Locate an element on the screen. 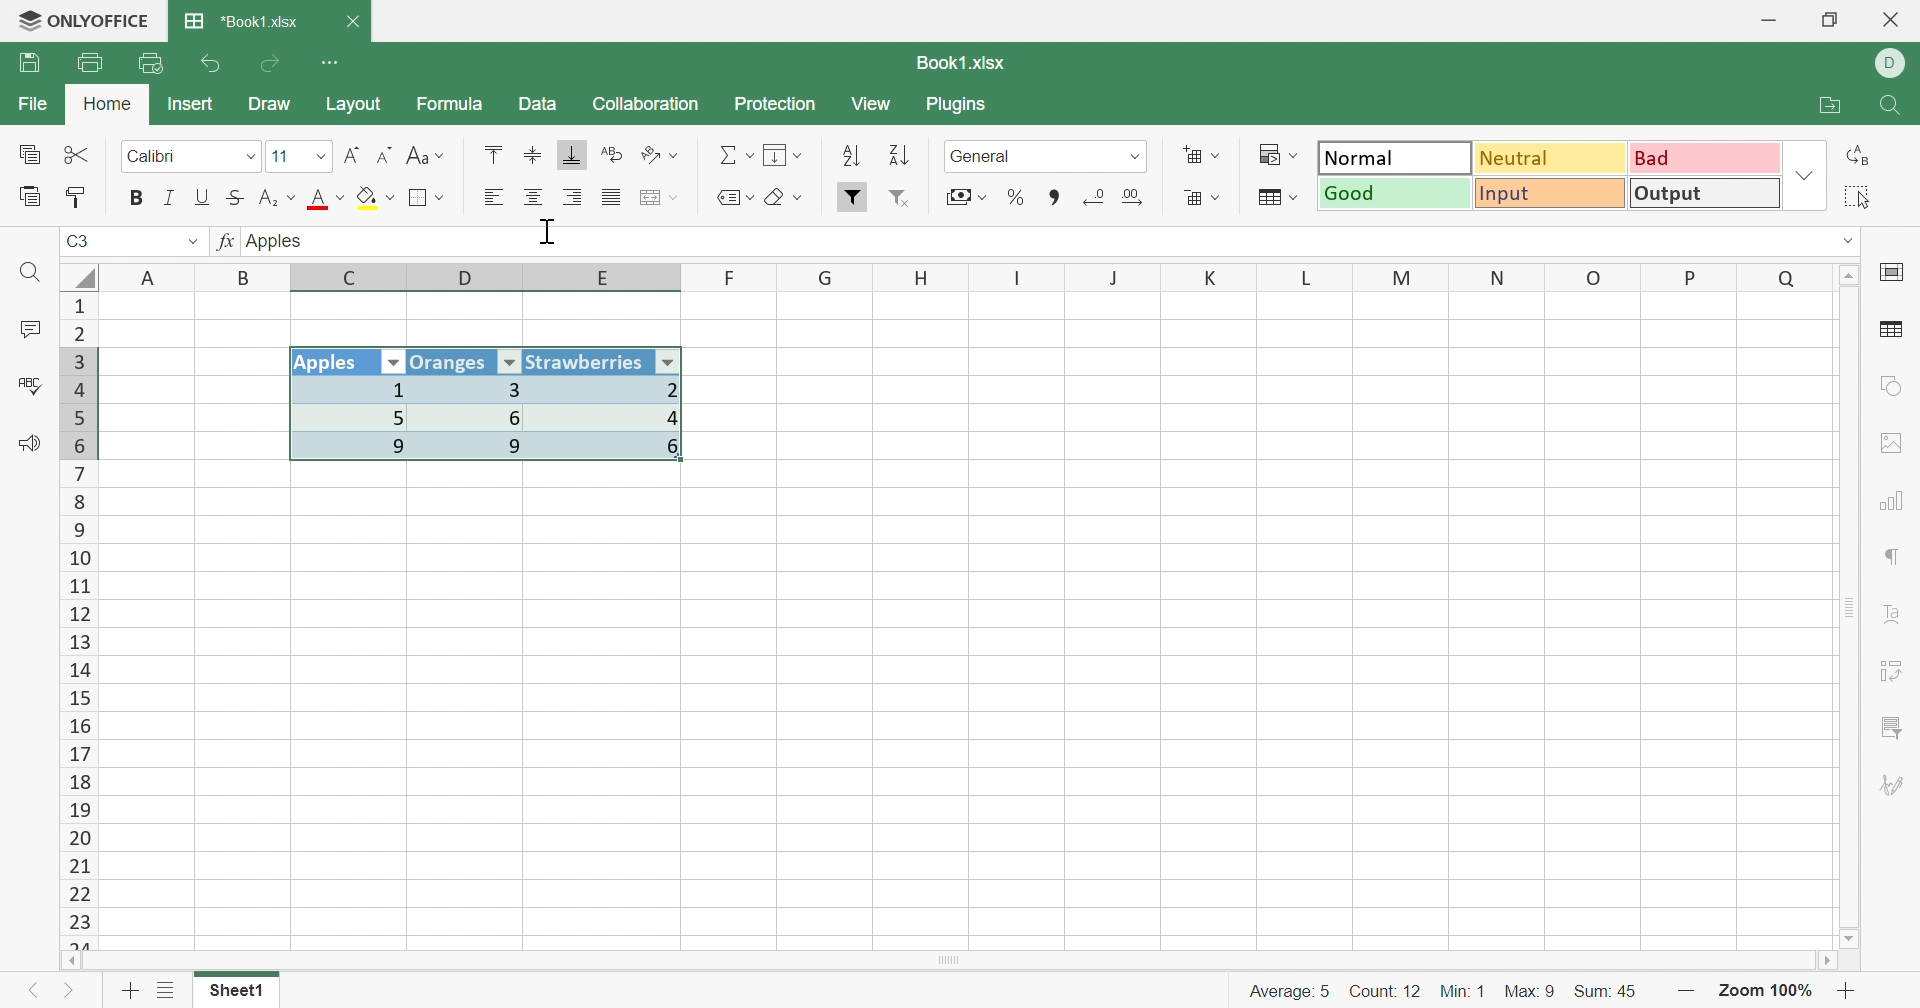 Image resolution: width=1920 pixels, height=1008 pixels. Bold is located at coordinates (137, 197).